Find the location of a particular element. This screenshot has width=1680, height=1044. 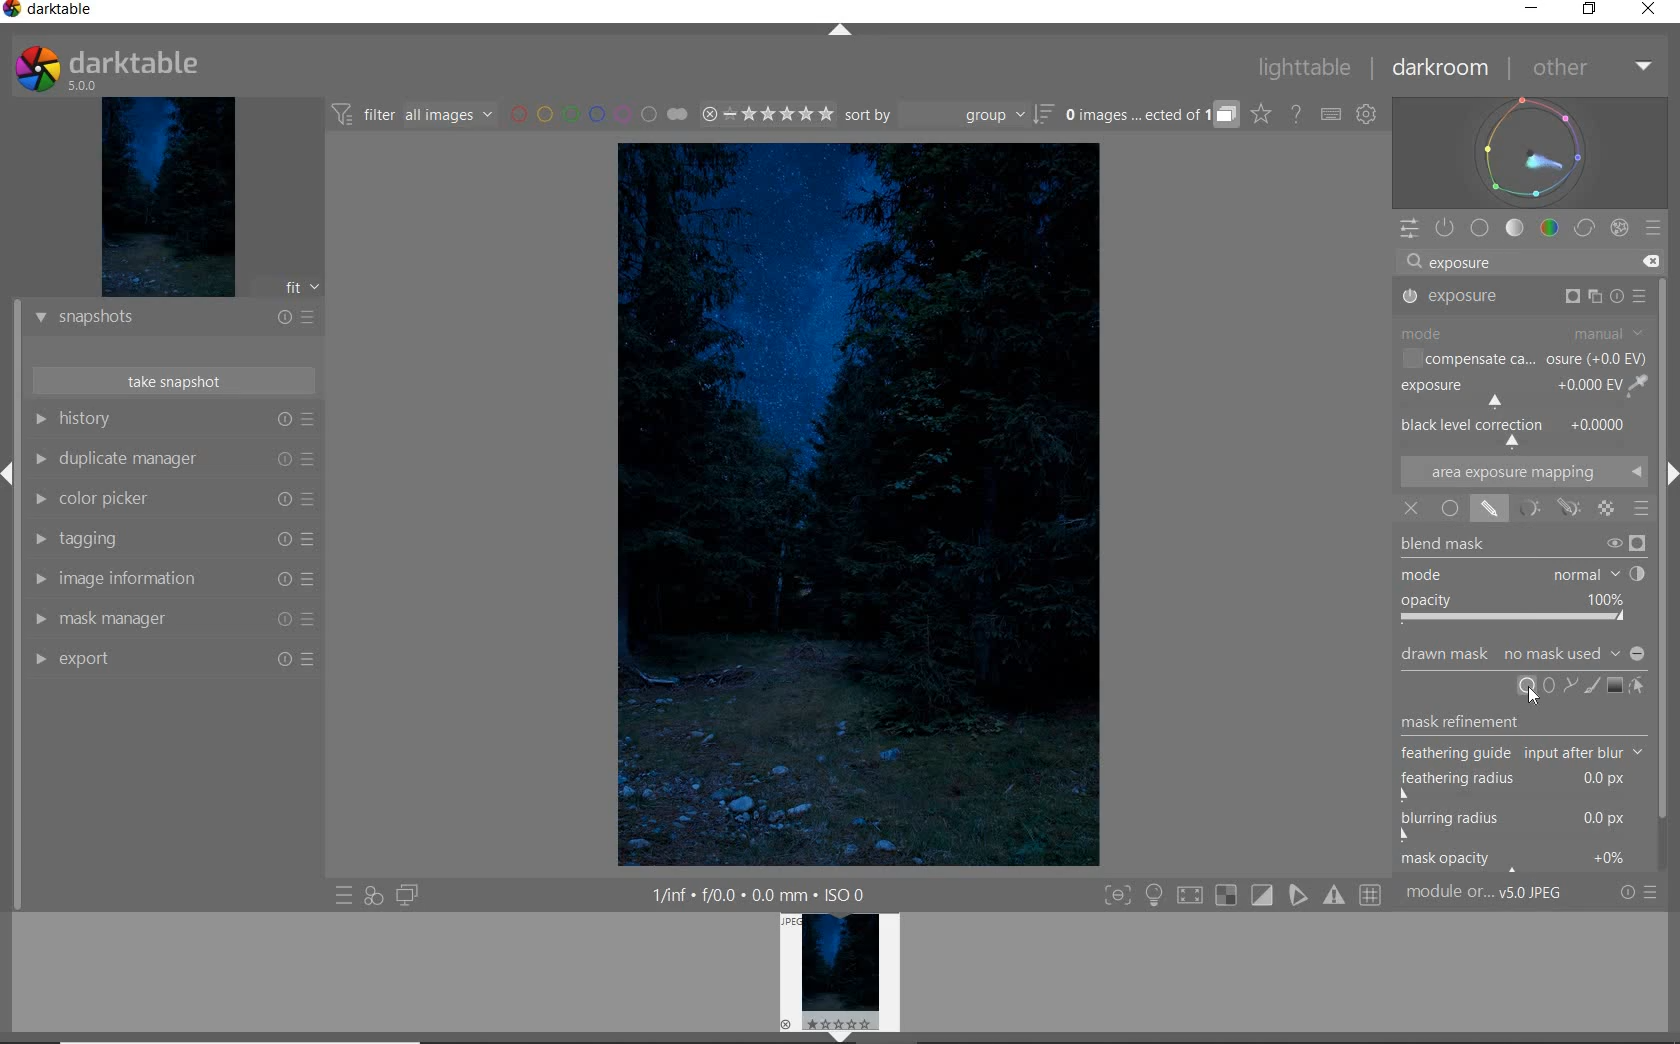

QUICK ACCESS TO PRESET is located at coordinates (345, 896).